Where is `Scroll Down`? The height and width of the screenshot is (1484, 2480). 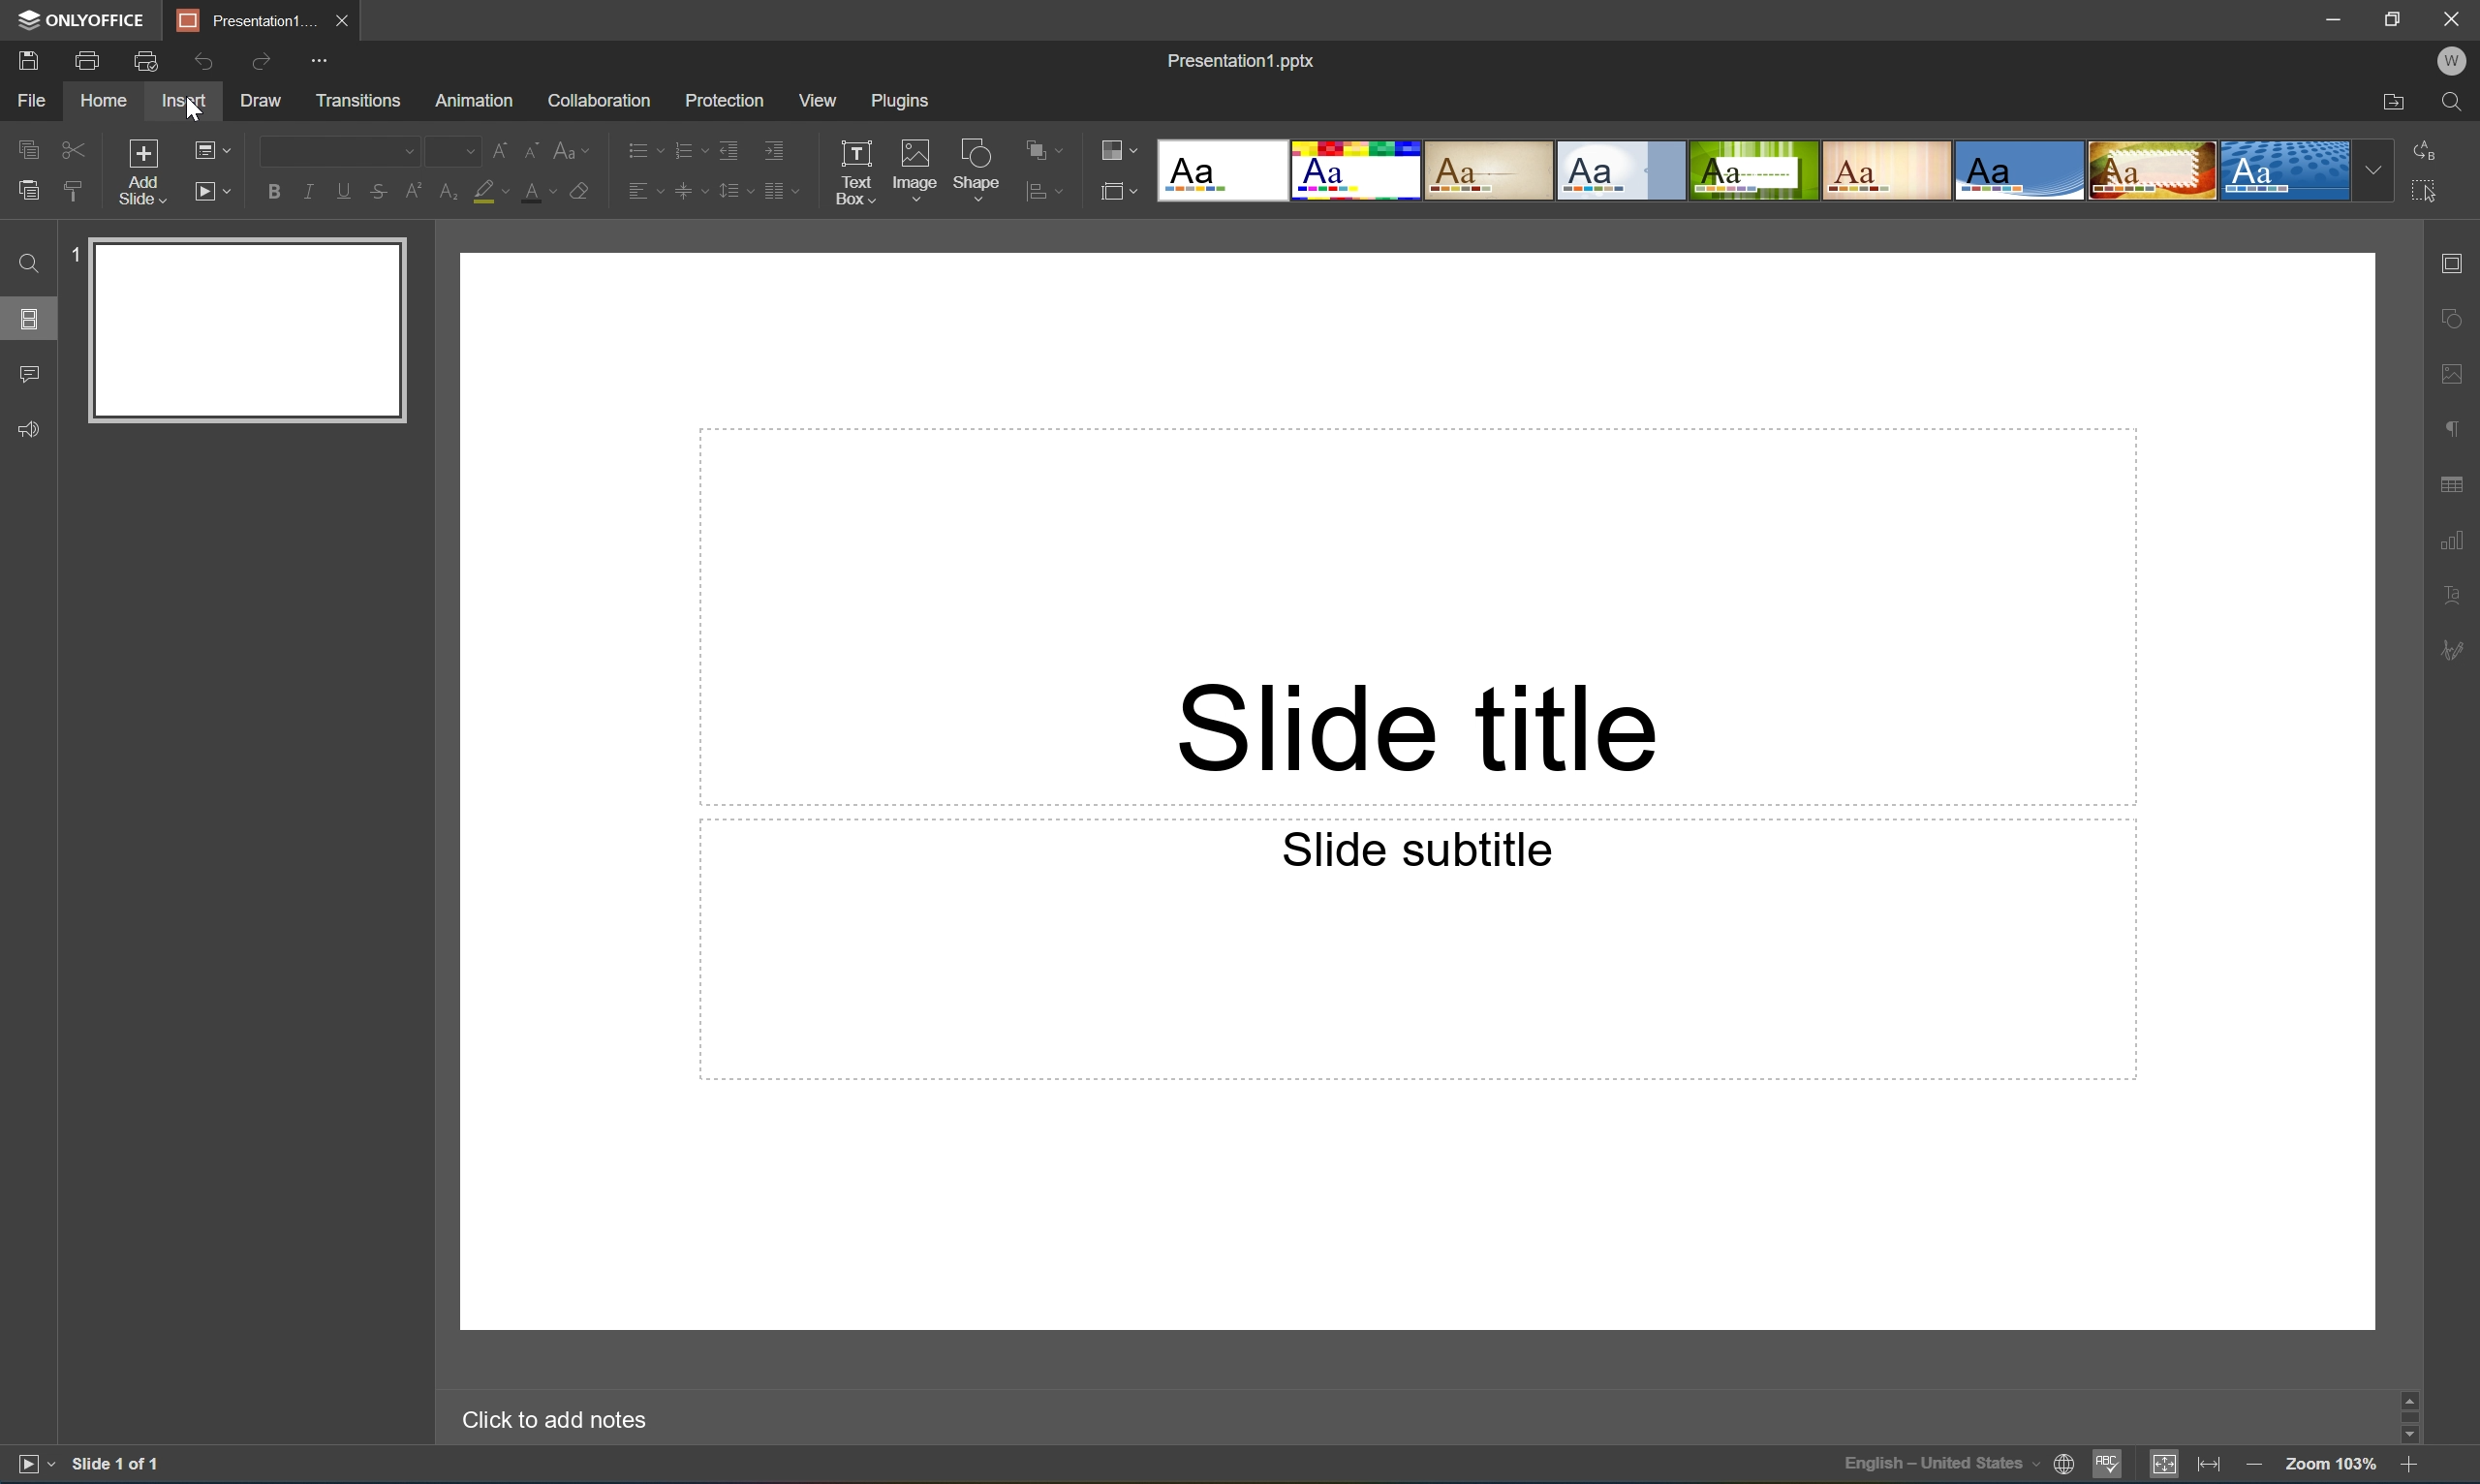 Scroll Down is located at coordinates (2410, 1435).